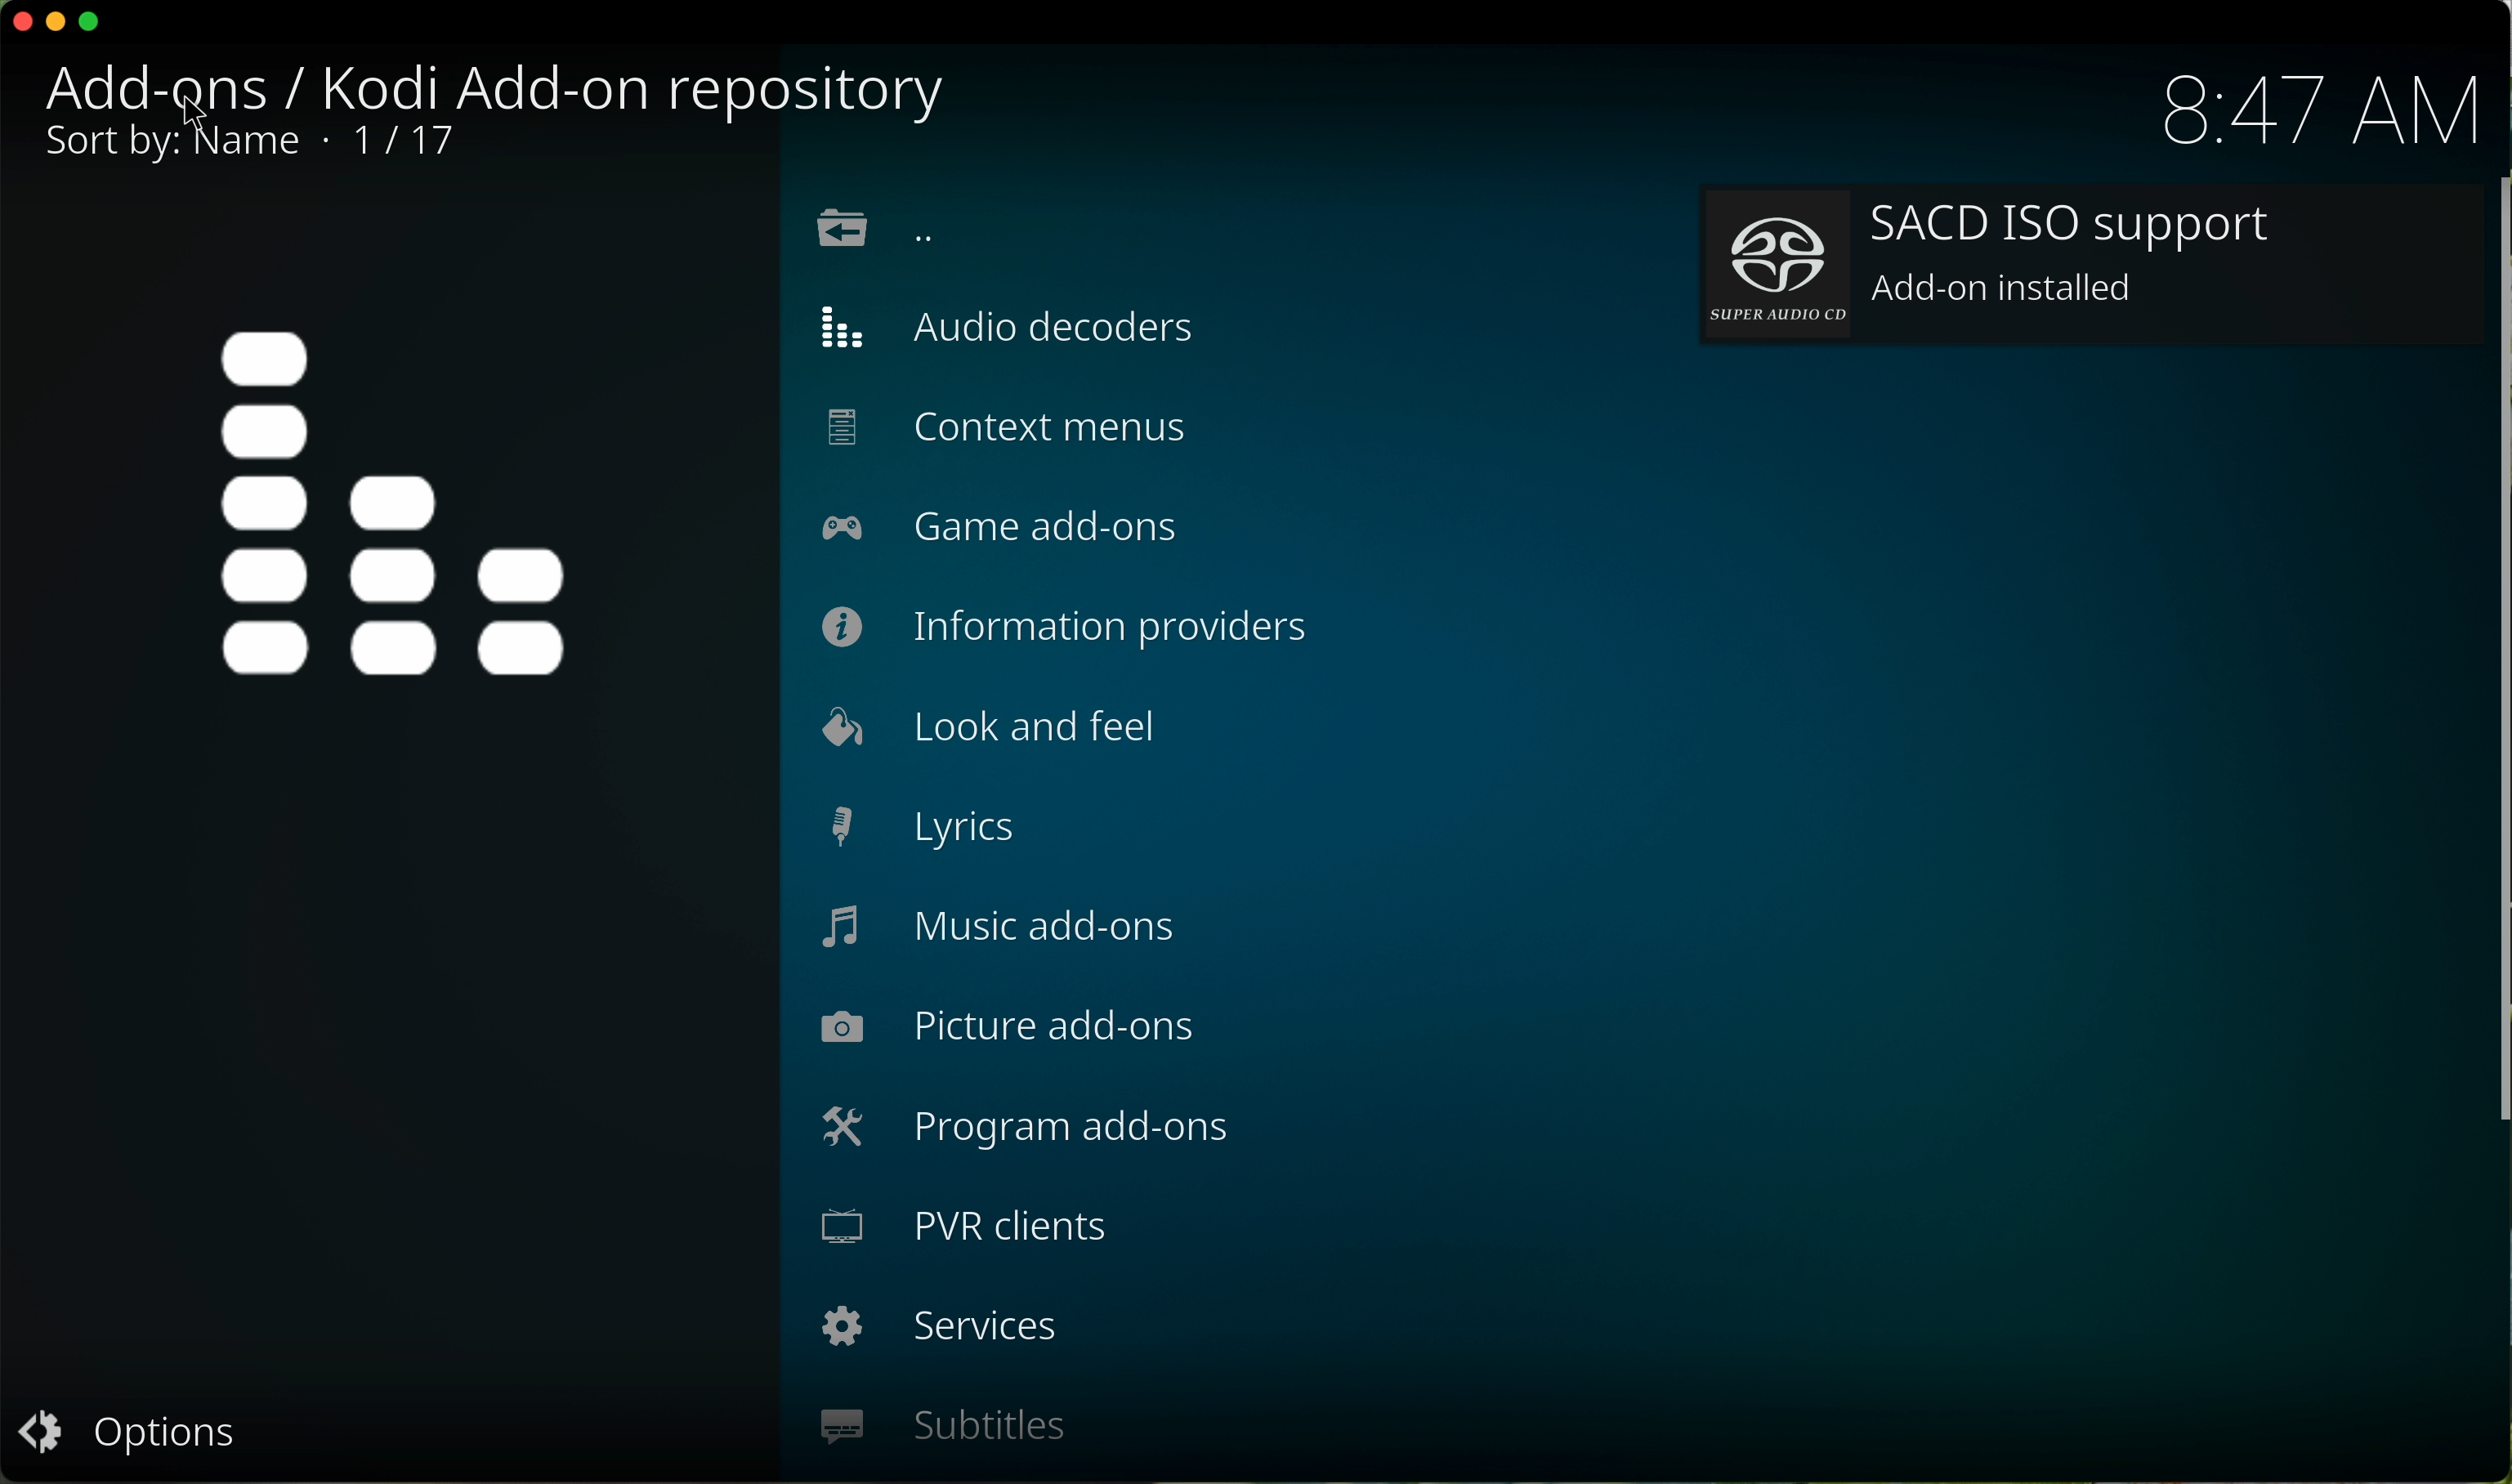  I want to click on close program, so click(19, 23).